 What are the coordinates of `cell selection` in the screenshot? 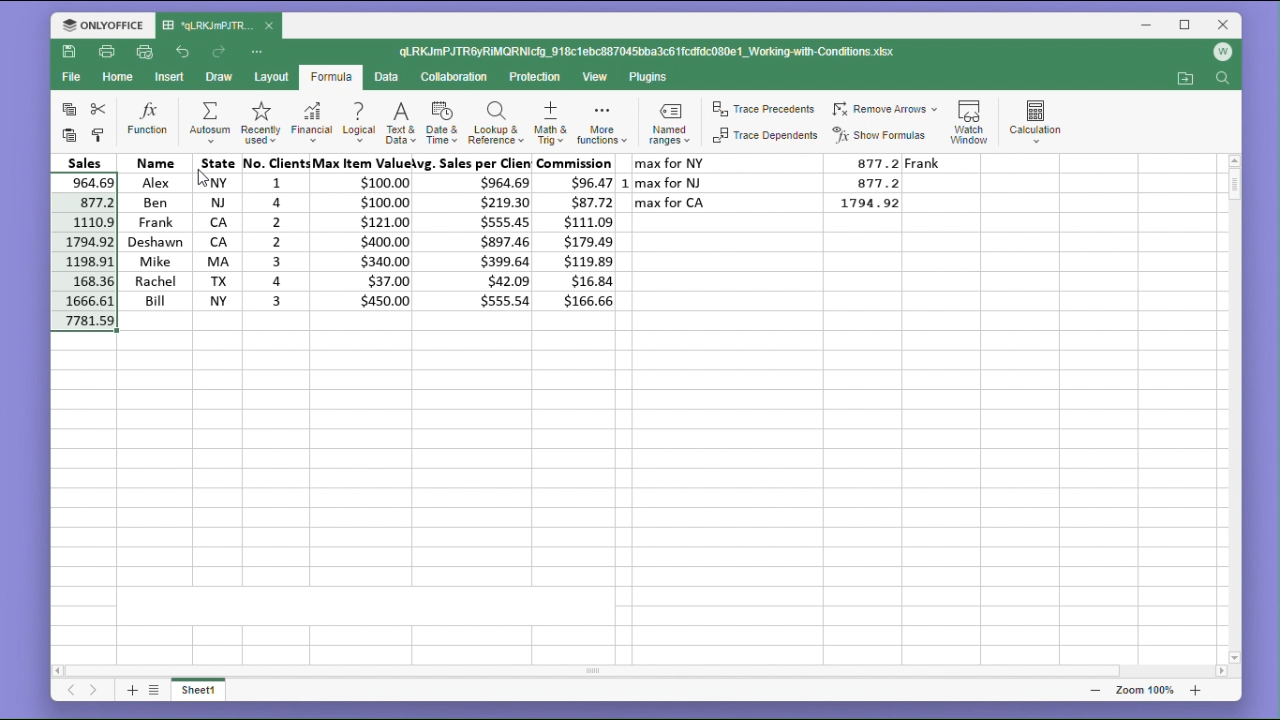 It's located at (84, 243).